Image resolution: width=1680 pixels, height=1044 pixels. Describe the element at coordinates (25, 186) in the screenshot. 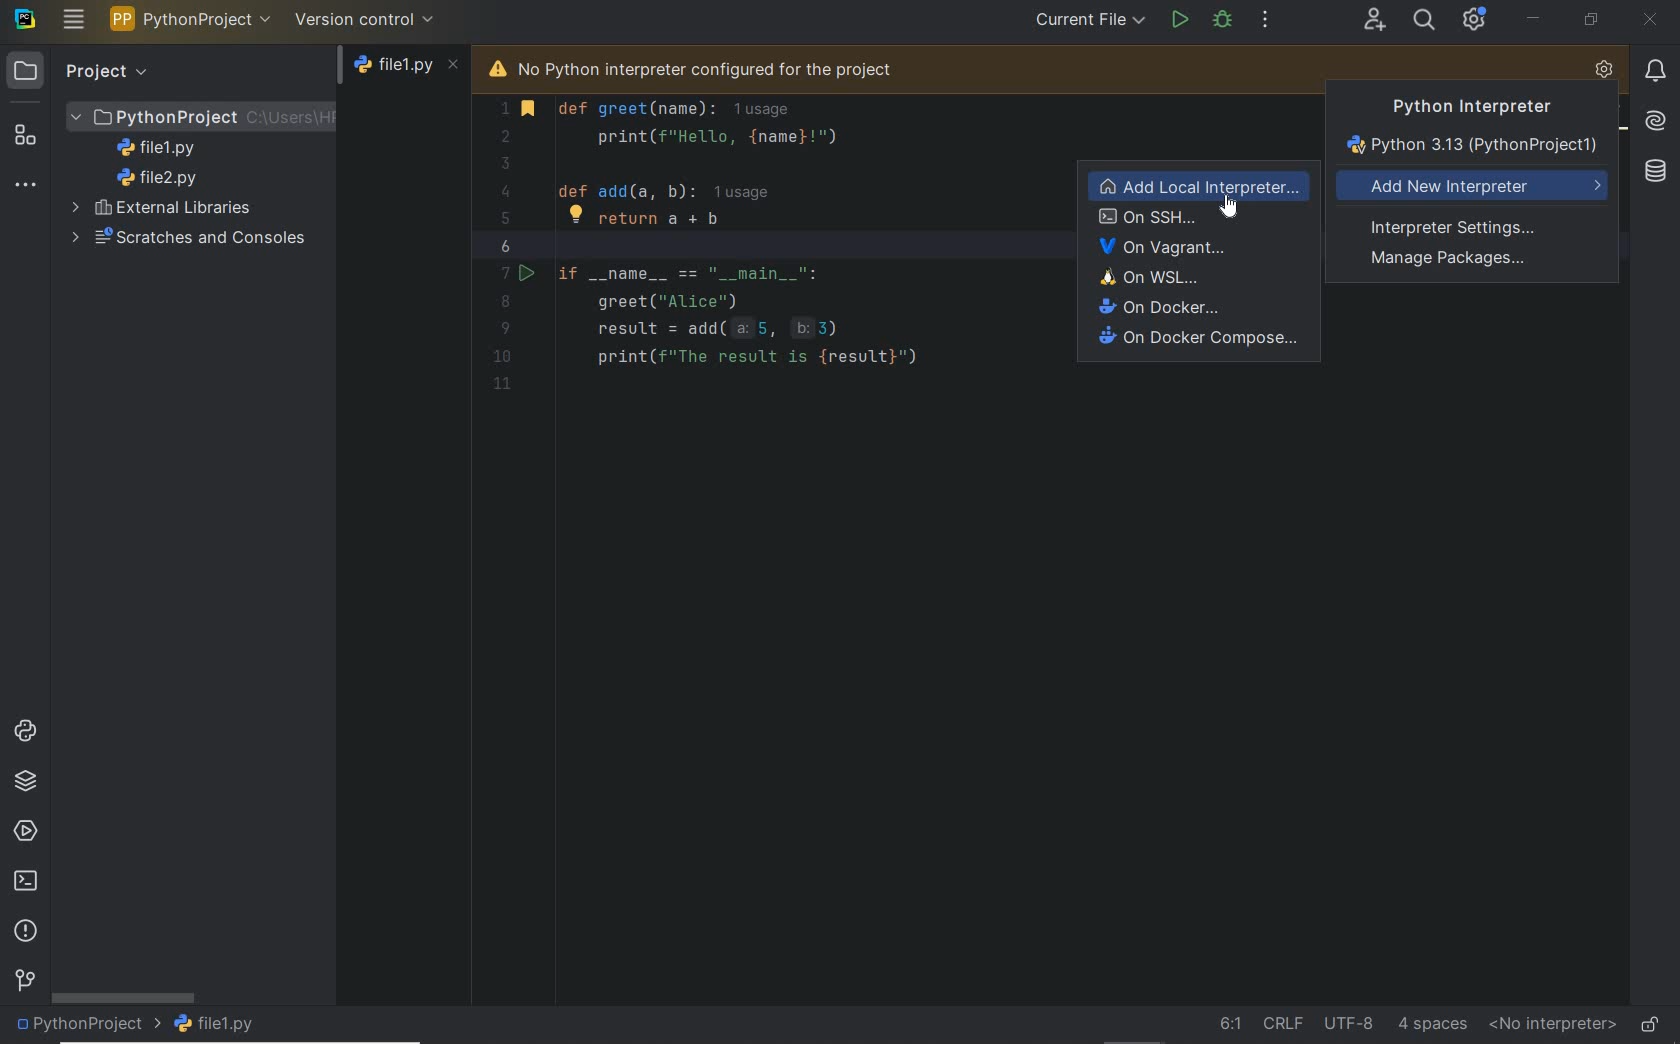

I see `more tool windows` at that location.